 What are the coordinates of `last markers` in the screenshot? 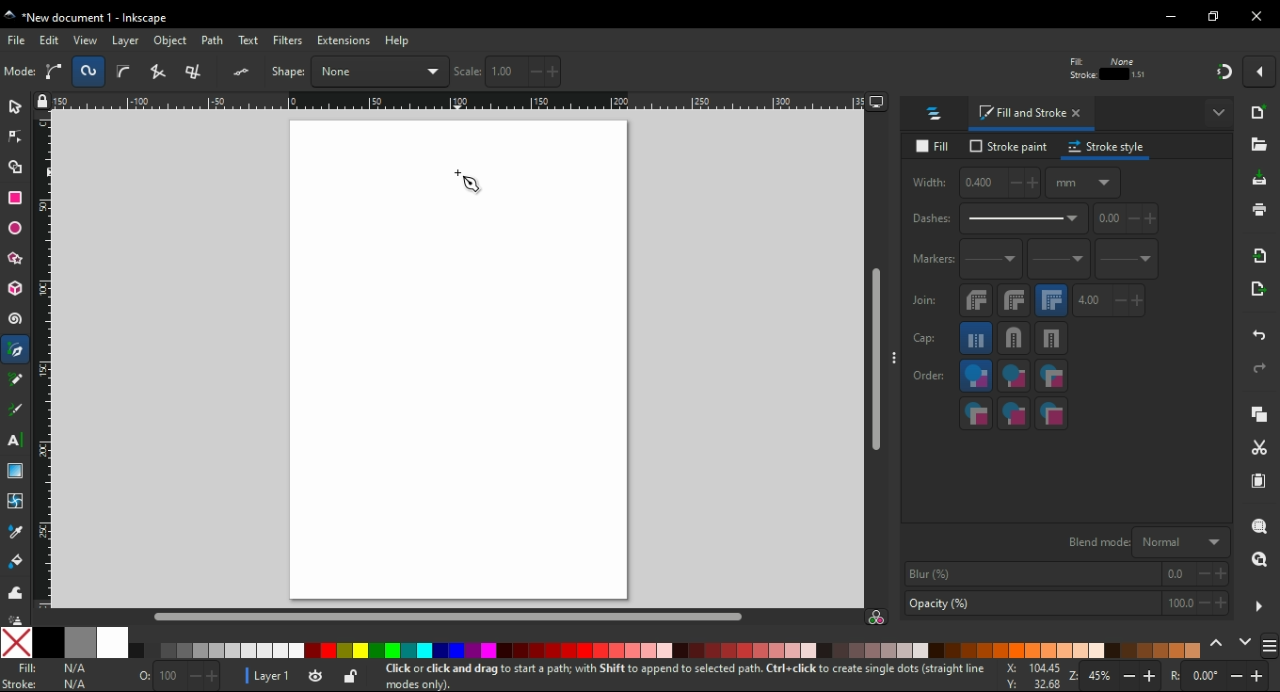 It's located at (1125, 259).